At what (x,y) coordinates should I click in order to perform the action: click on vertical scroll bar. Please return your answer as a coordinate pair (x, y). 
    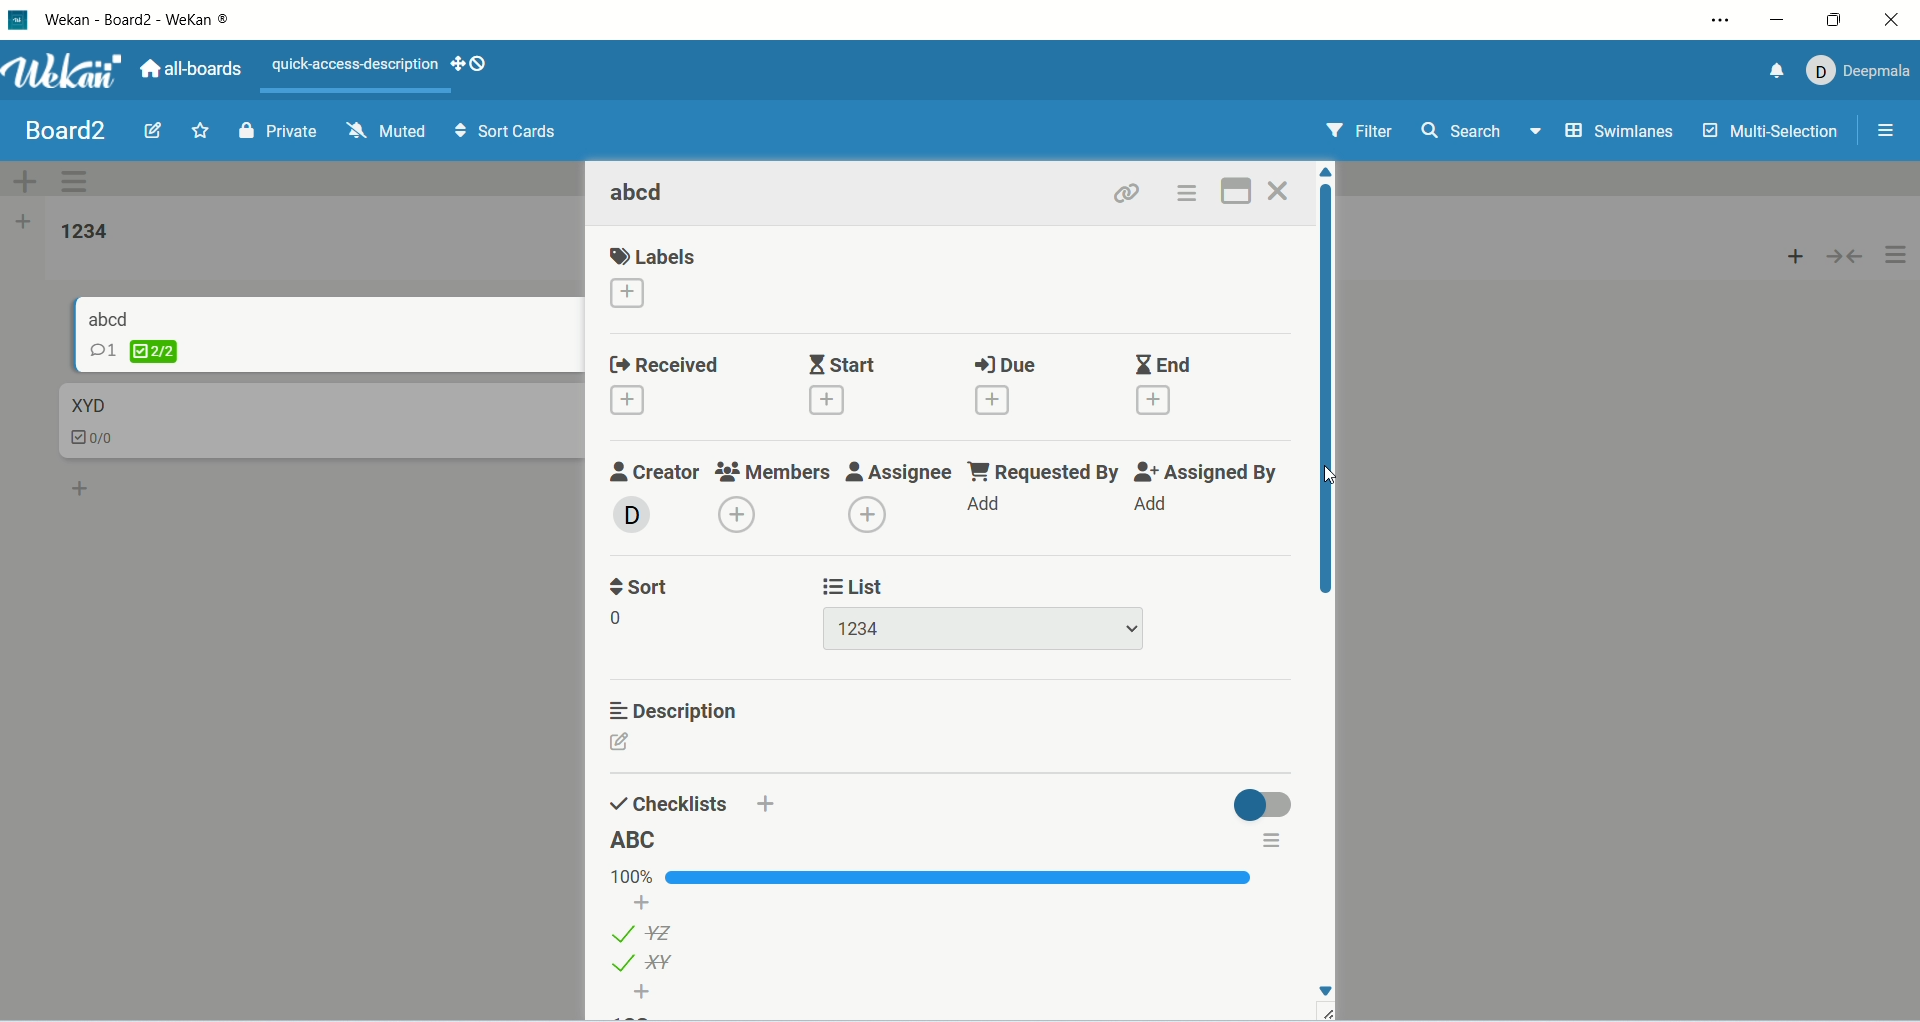
    Looking at the image, I should click on (1325, 391).